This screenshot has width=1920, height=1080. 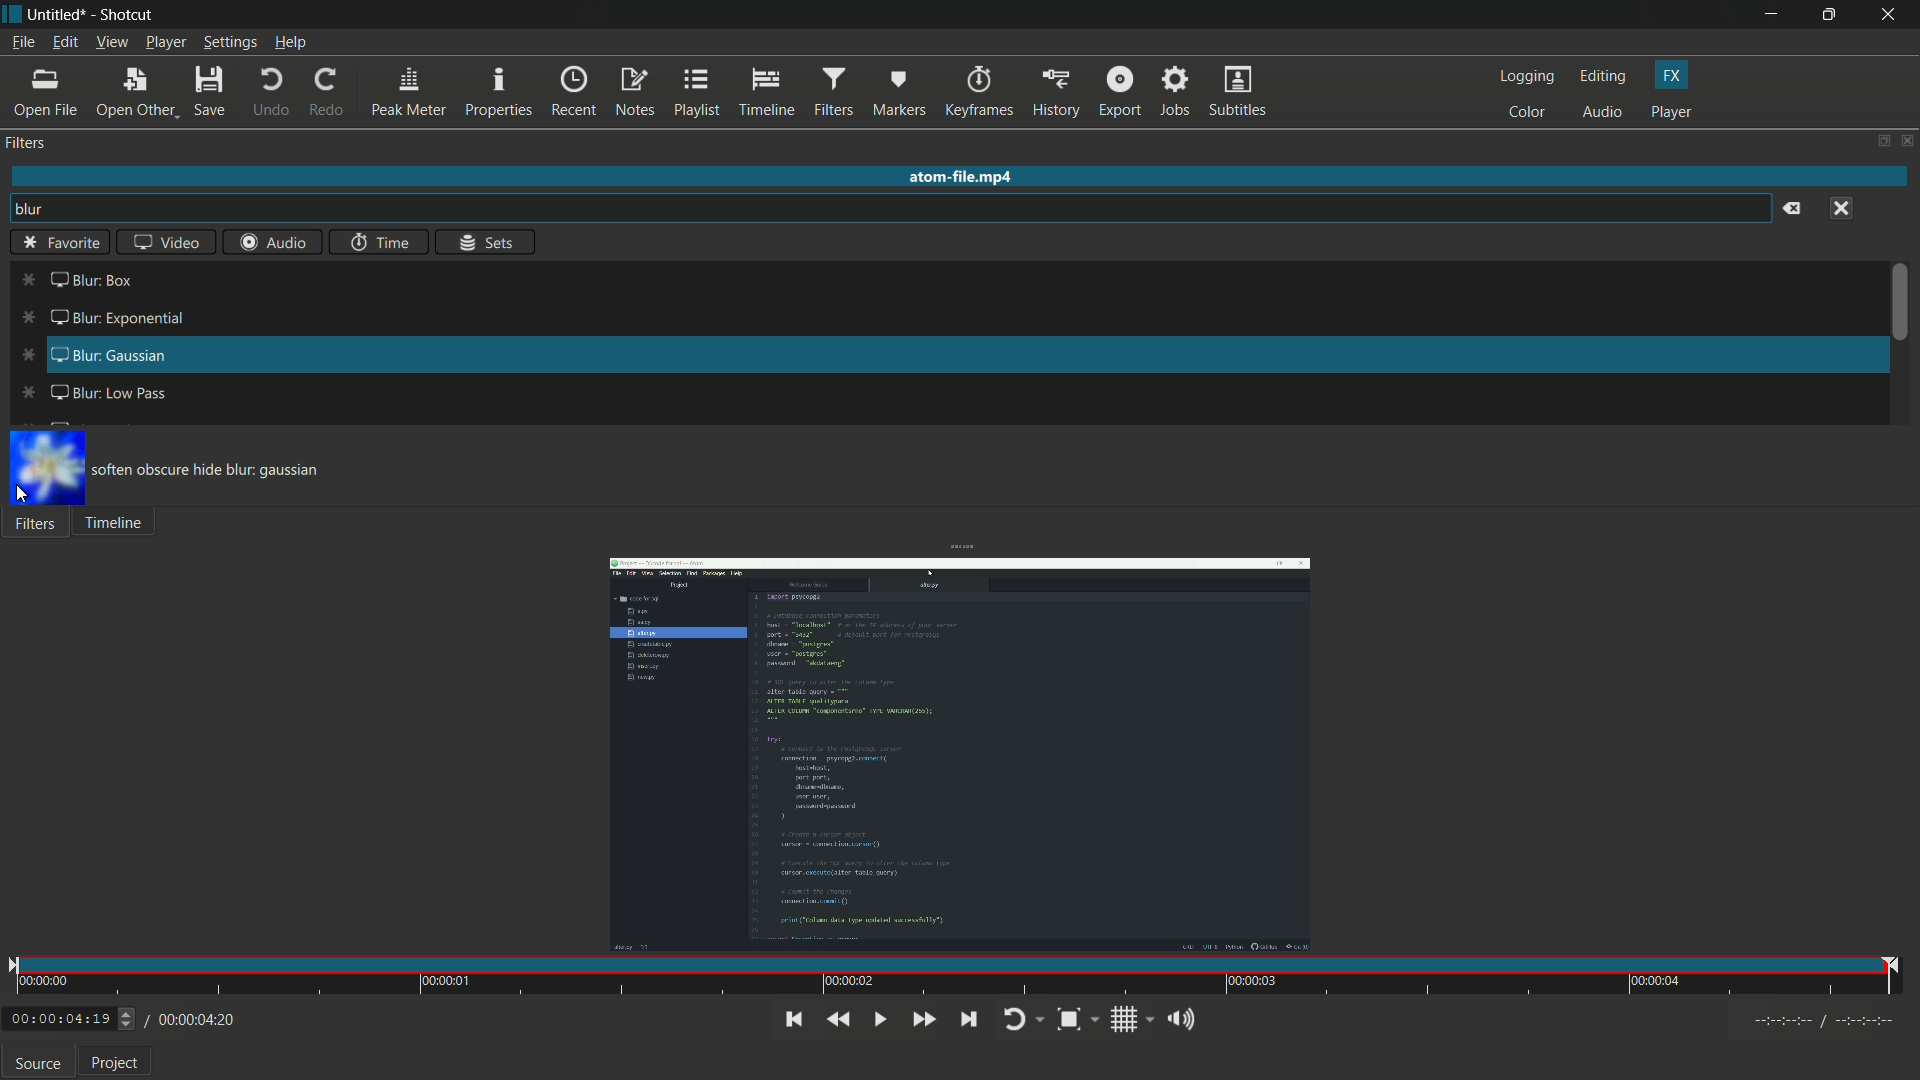 What do you see at coordinates (119, 525) in the screenshot?
I see `Timeline` at bounding box center [119, 525].